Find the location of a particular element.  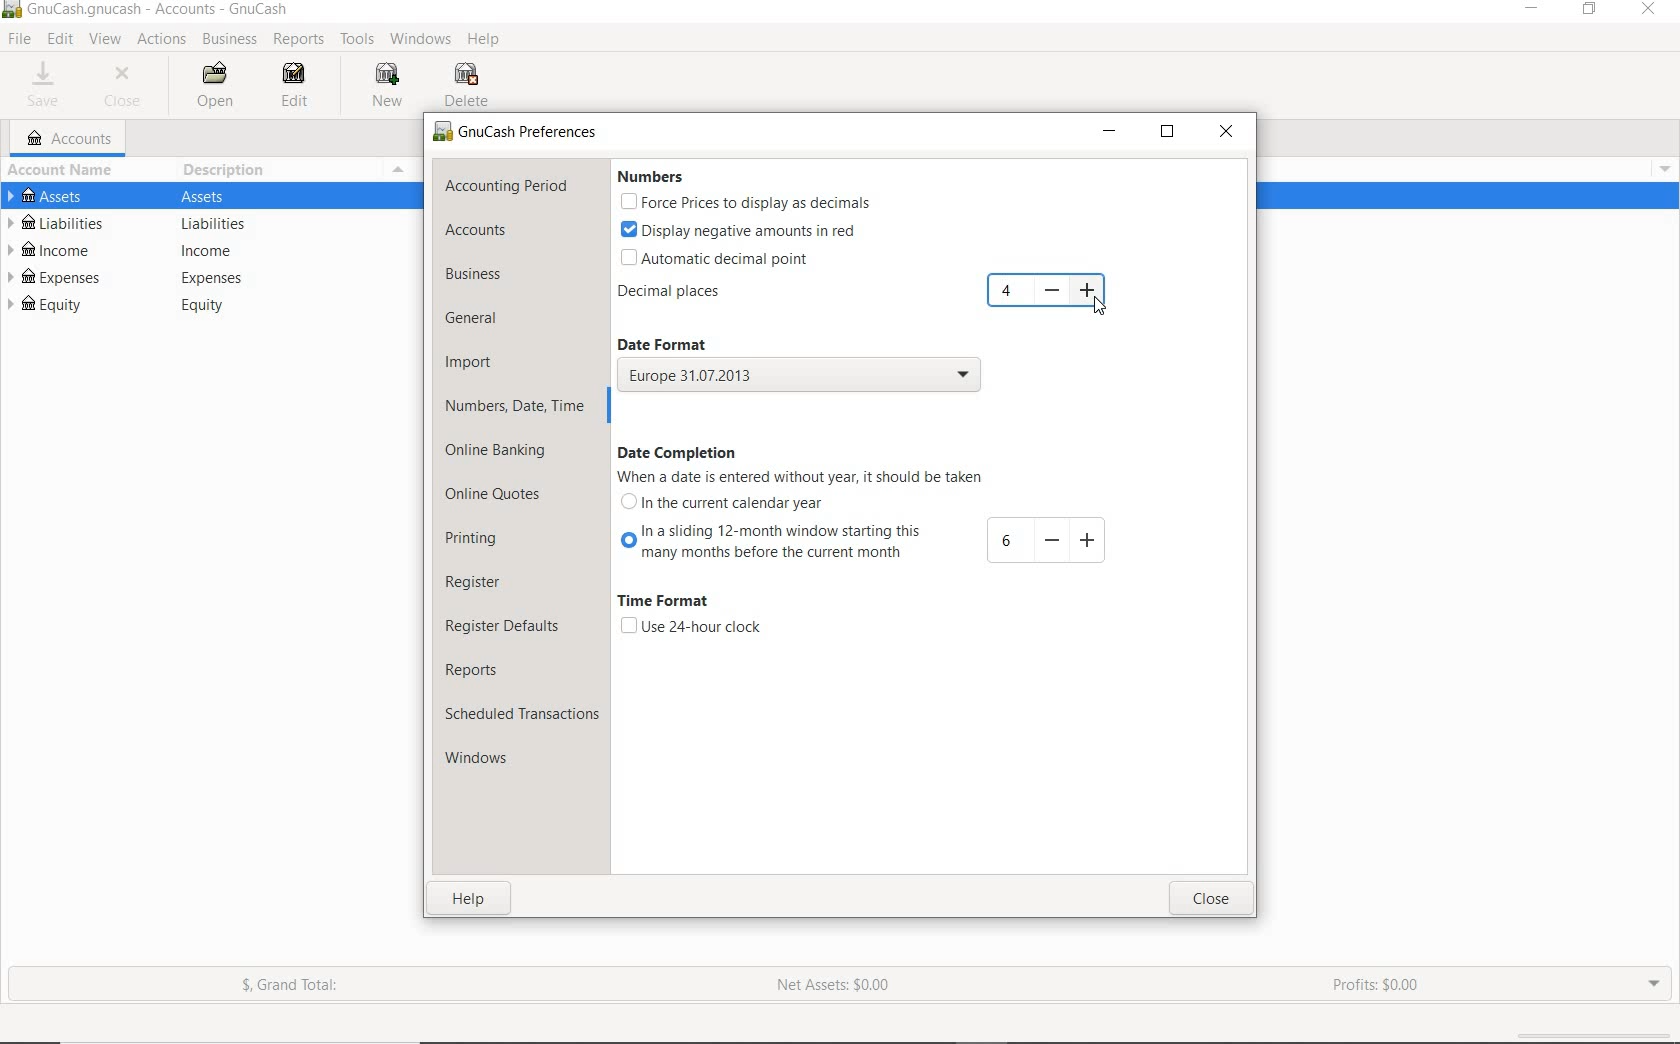

windows is located at coordinates (488, 758).